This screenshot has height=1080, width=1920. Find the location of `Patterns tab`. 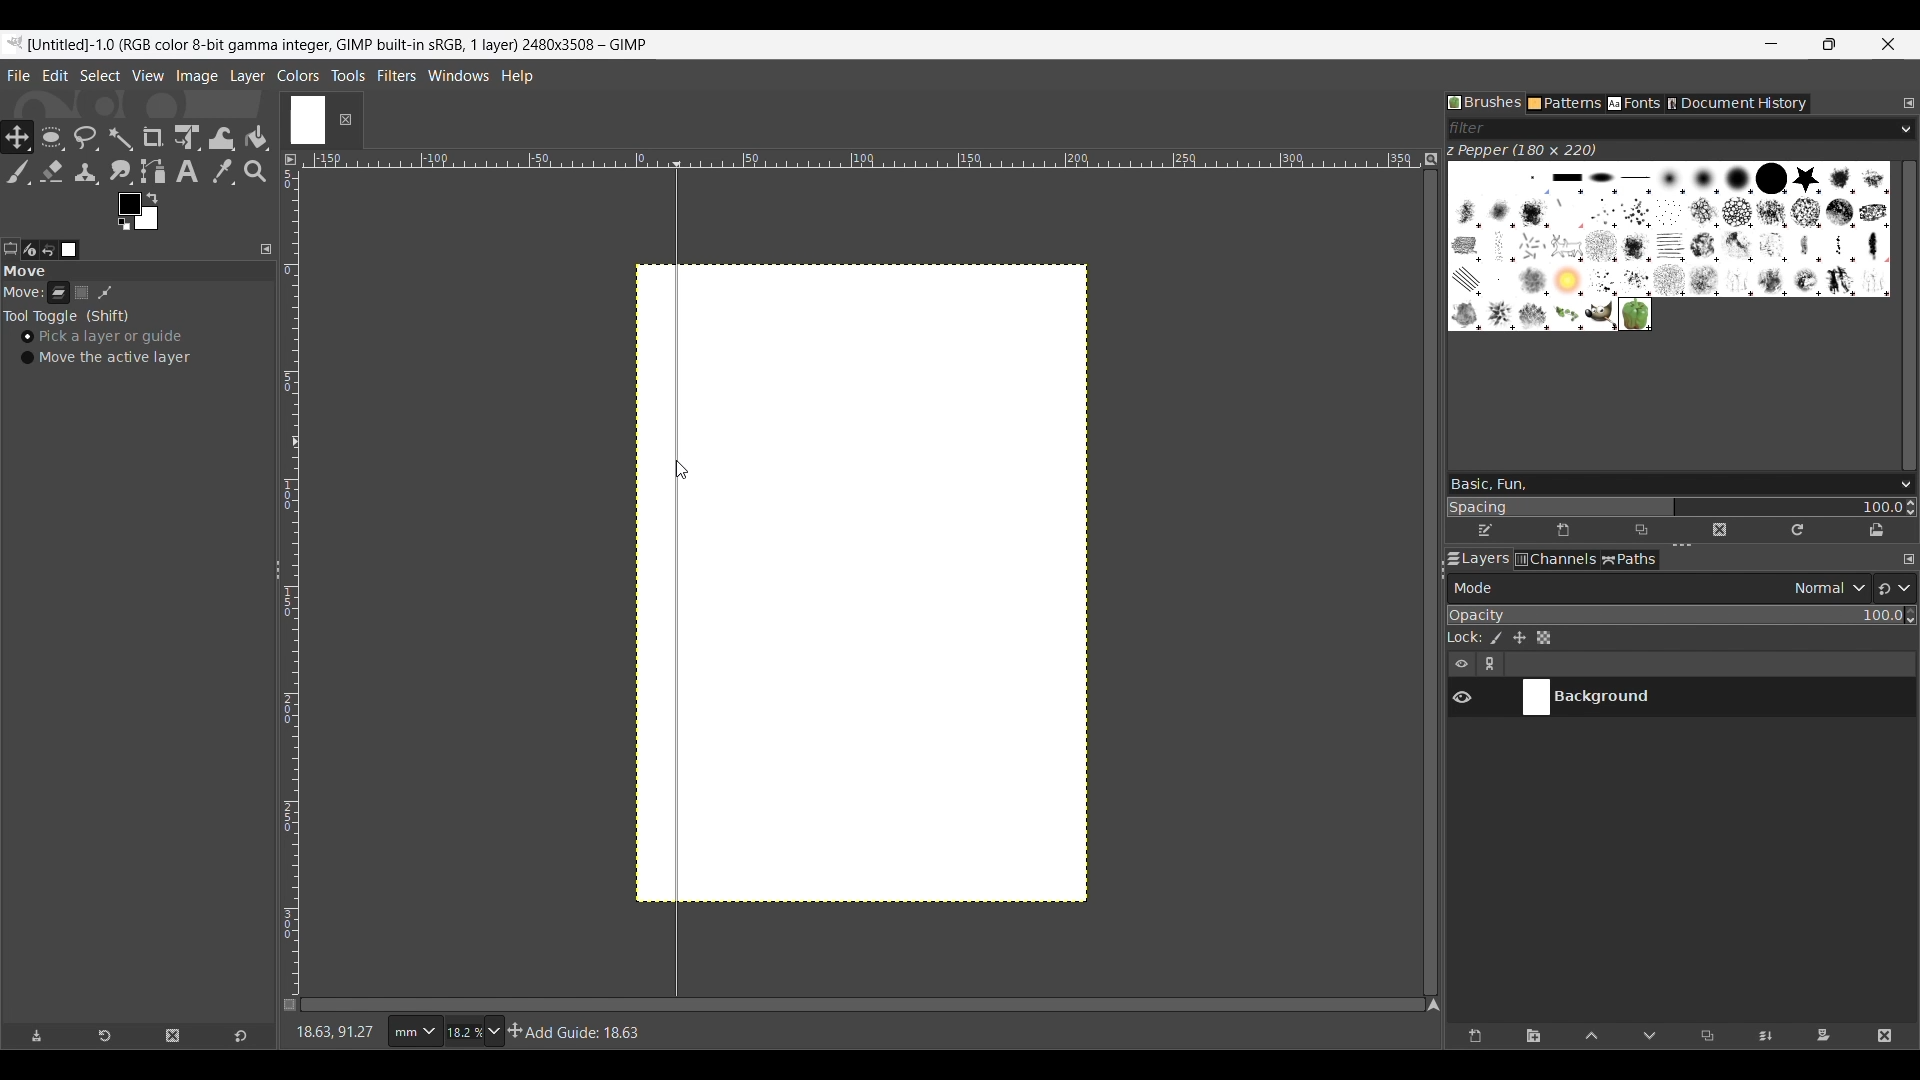

Patterns tab is located at coordinates (1565, 104).